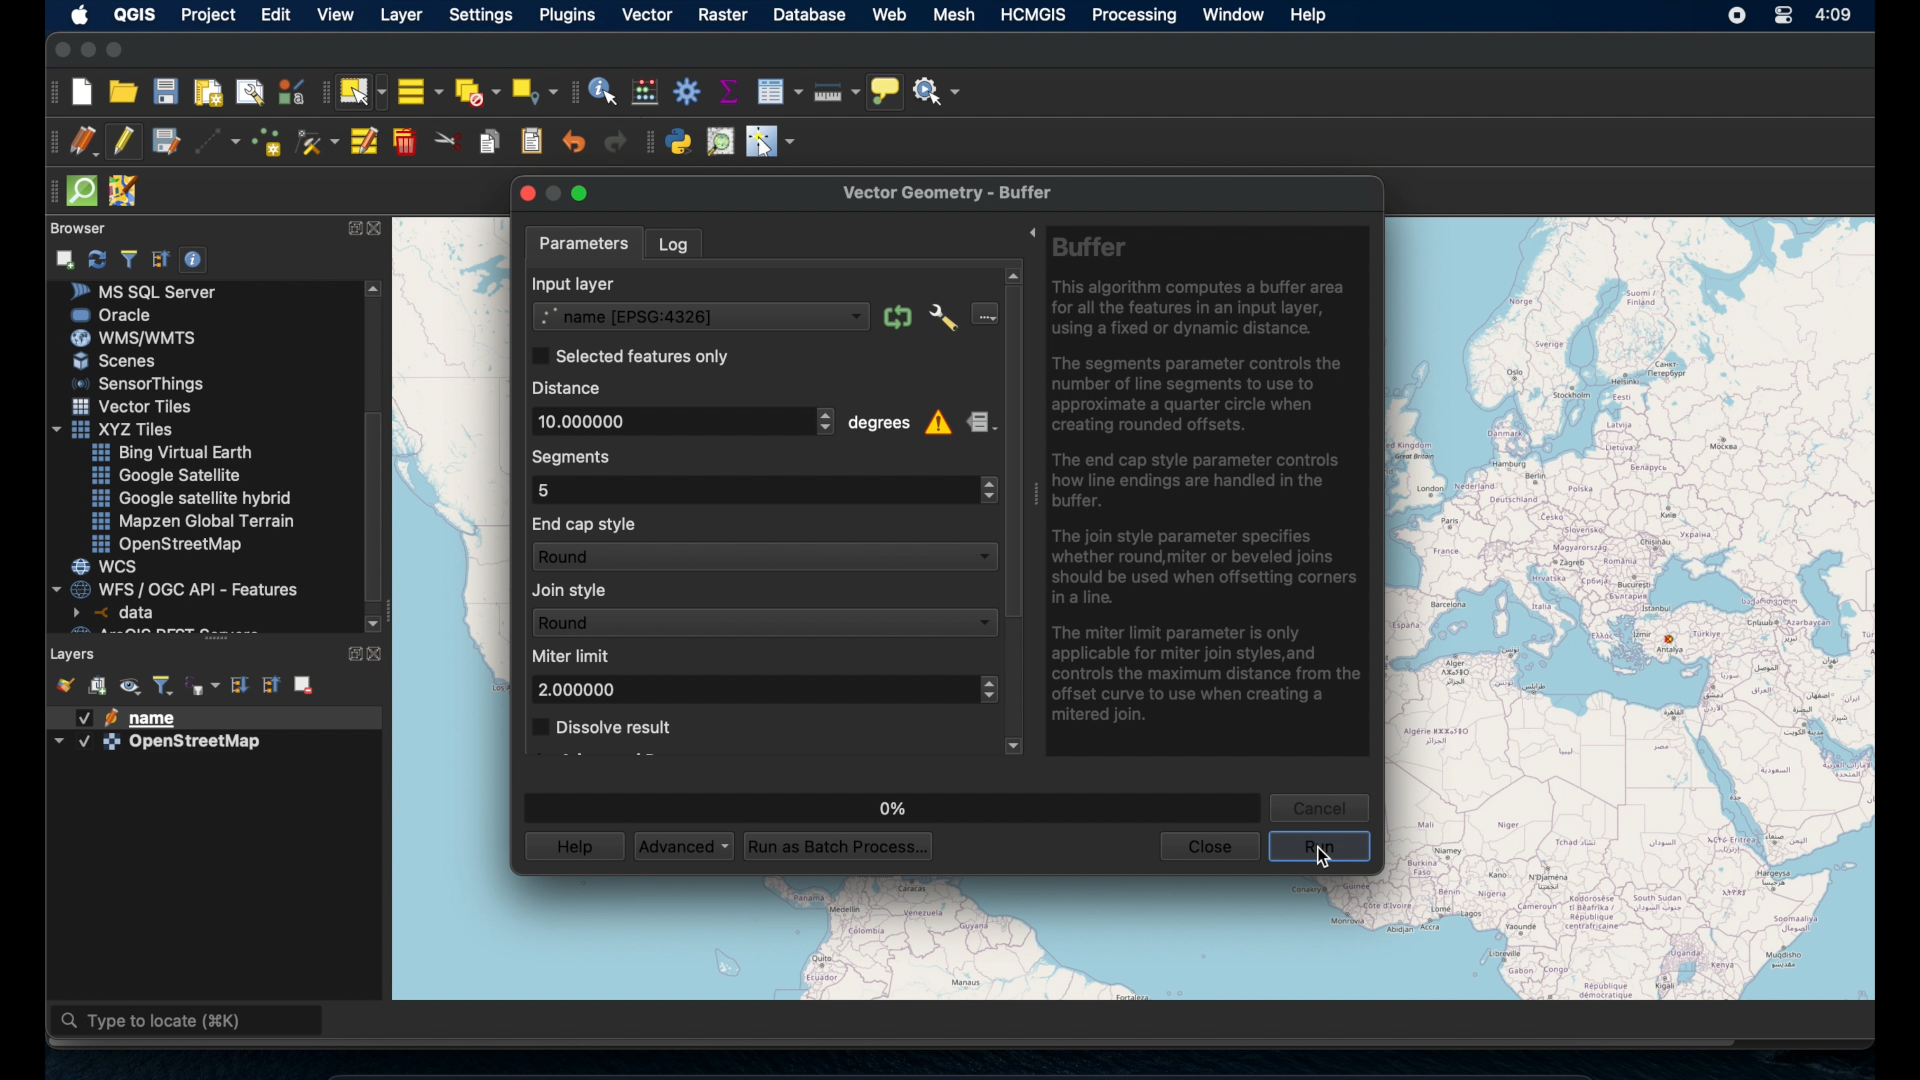 The width and height of the screenshot is (1920, 1080). What do you see at coordinates (603, 91) in the screenshot?
I see `identify features` at bounding box center [603, 91].